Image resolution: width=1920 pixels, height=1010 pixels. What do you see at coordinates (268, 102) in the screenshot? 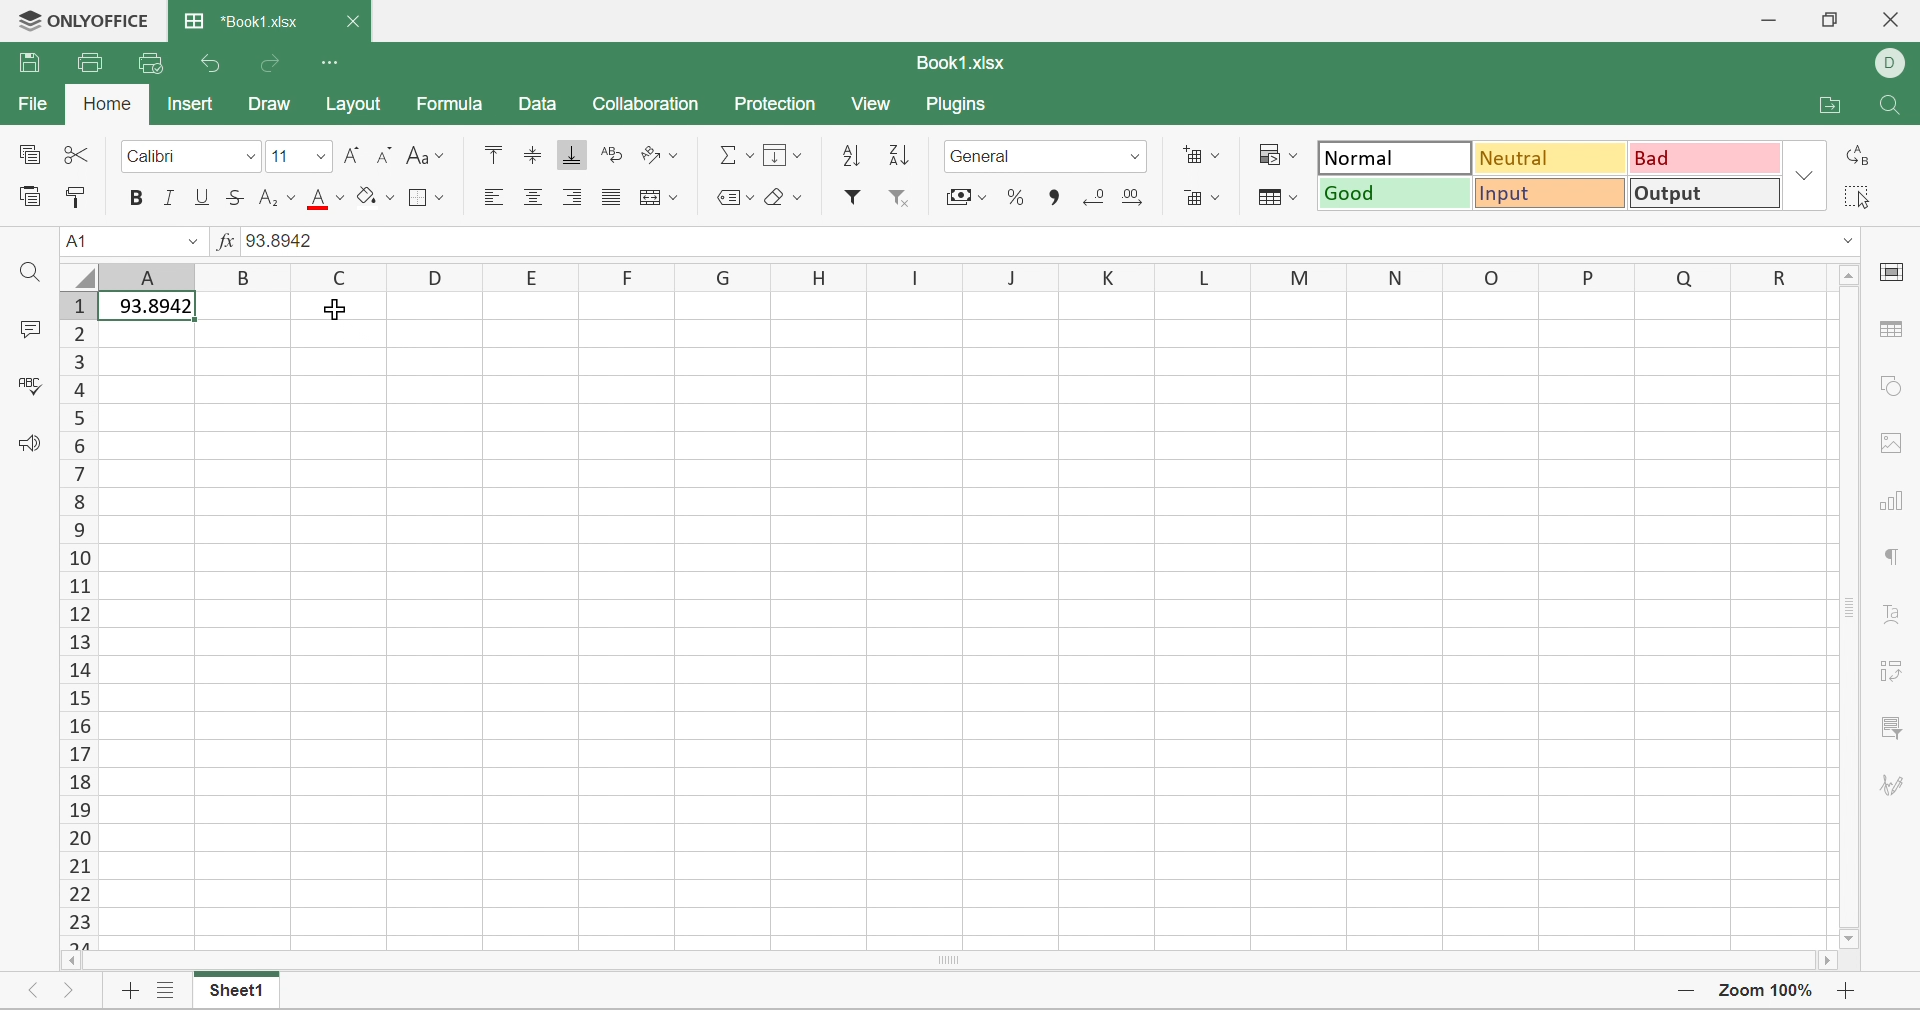
I see `Draw` at bounding box center [268, 102].